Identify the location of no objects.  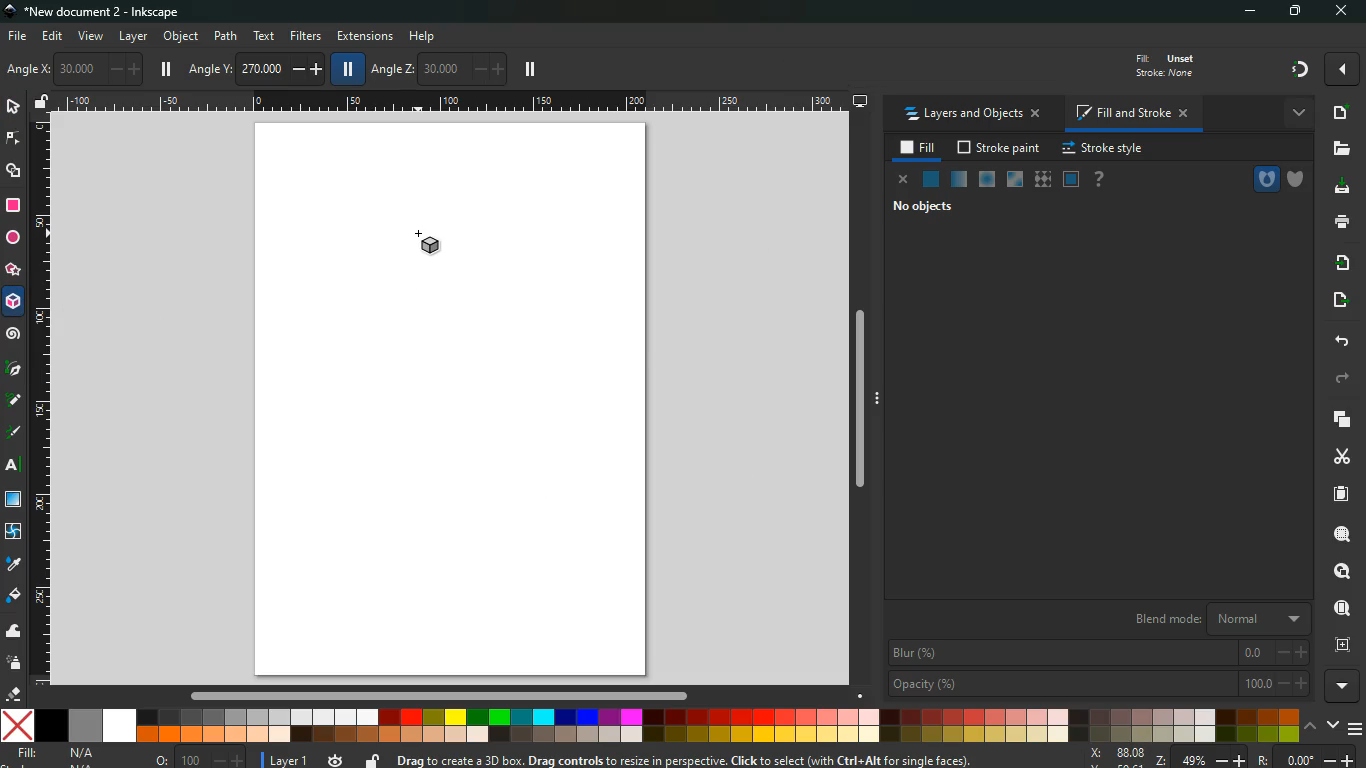
(922, 208).